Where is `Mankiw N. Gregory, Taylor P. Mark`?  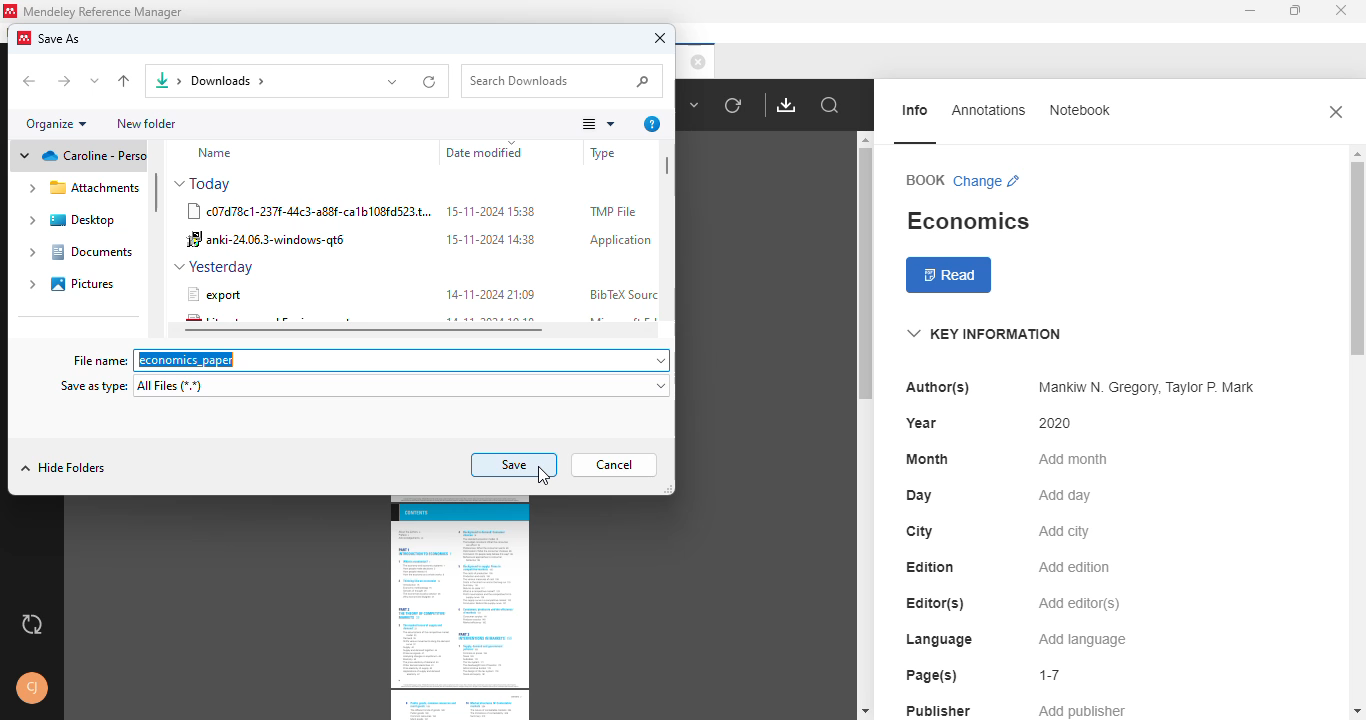
Mankiw N. Gregory, Taylor P. Mark is located at coordinates (1142, 388).